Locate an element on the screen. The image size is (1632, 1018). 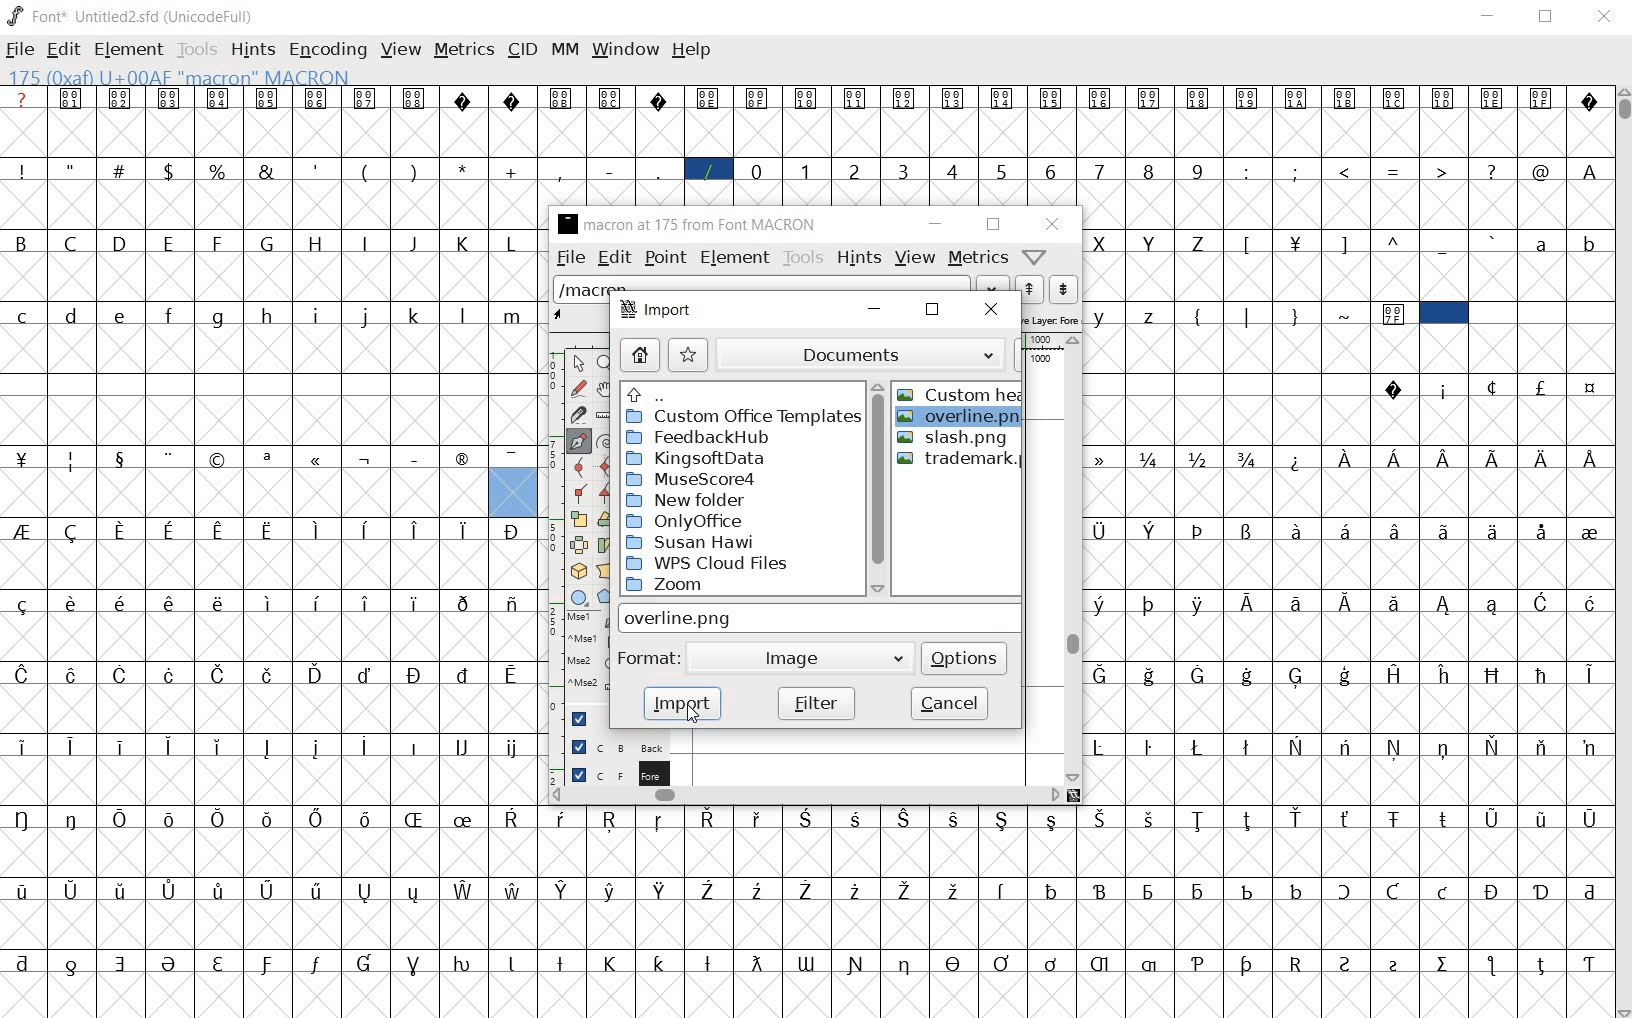
Symbol is located at coordinates (907, 889).